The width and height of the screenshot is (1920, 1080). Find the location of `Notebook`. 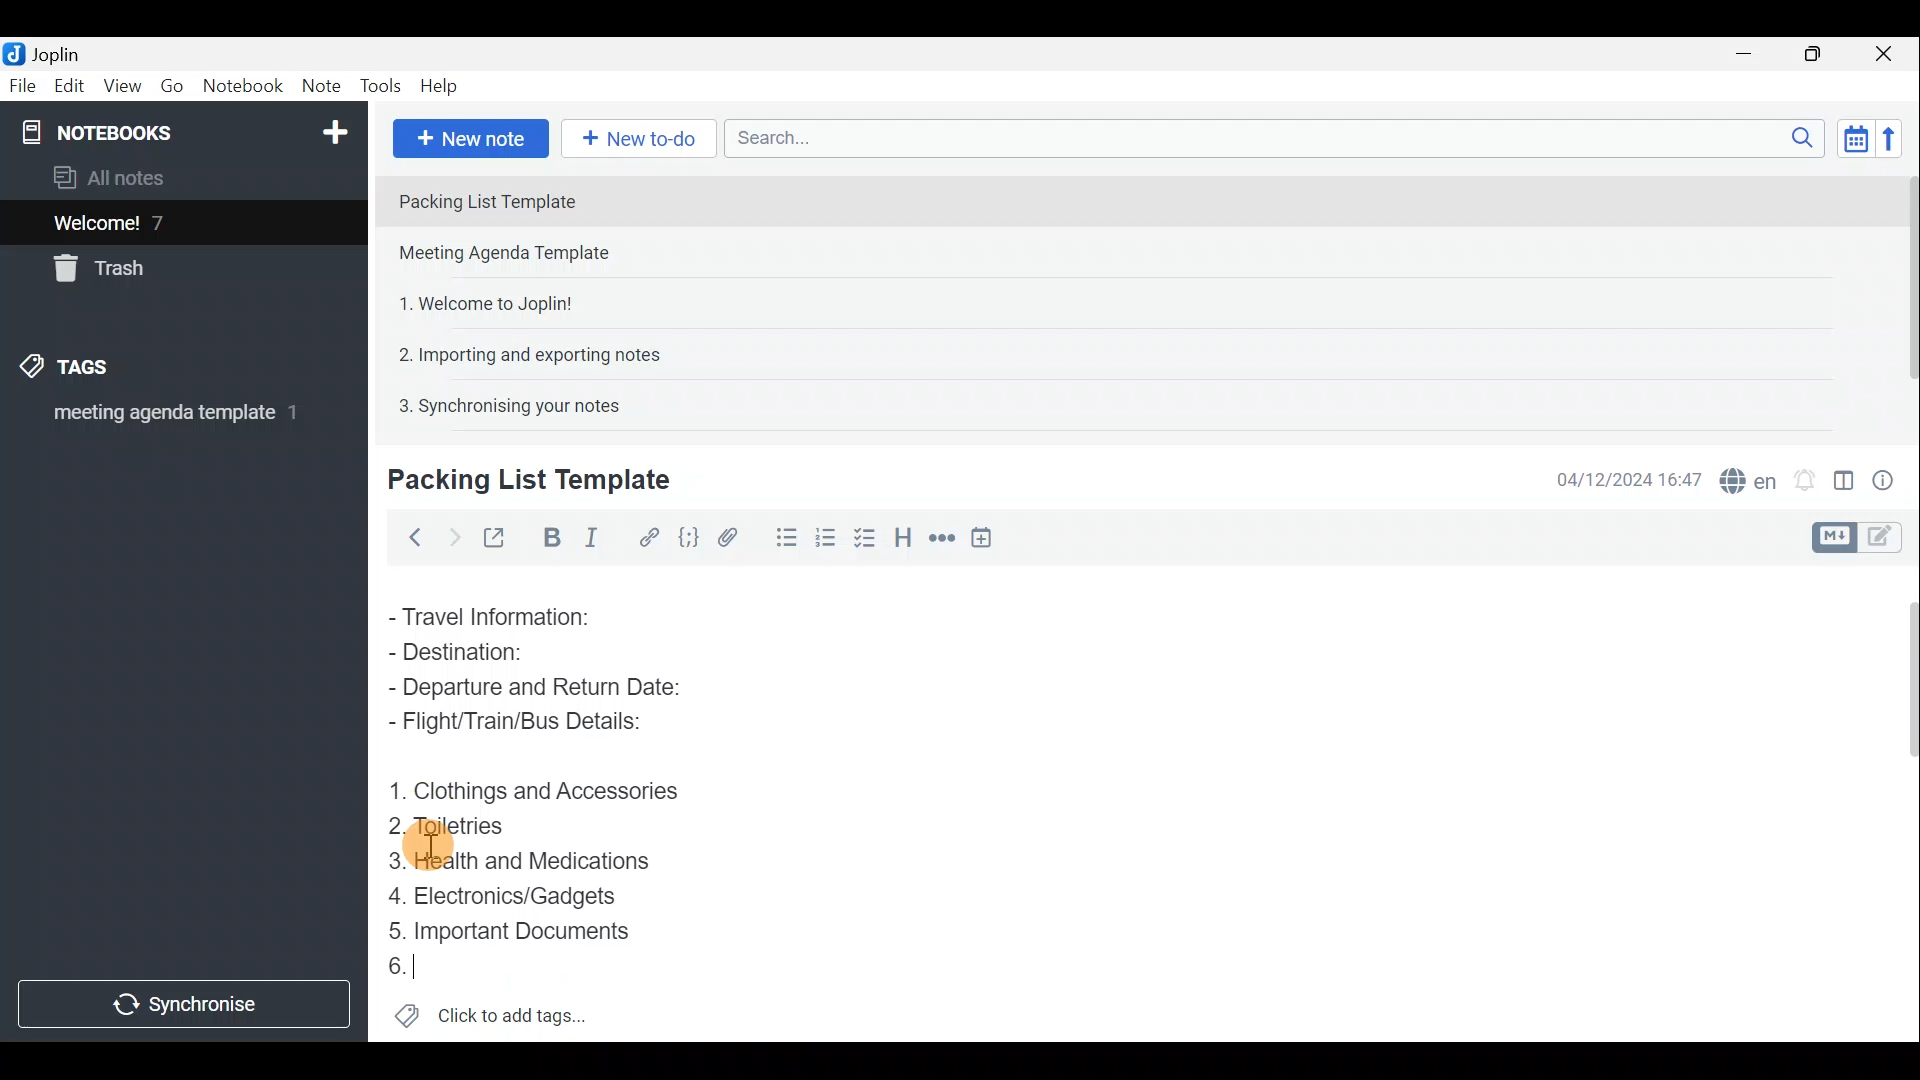

Notebook is located at coordinates (181, 130).